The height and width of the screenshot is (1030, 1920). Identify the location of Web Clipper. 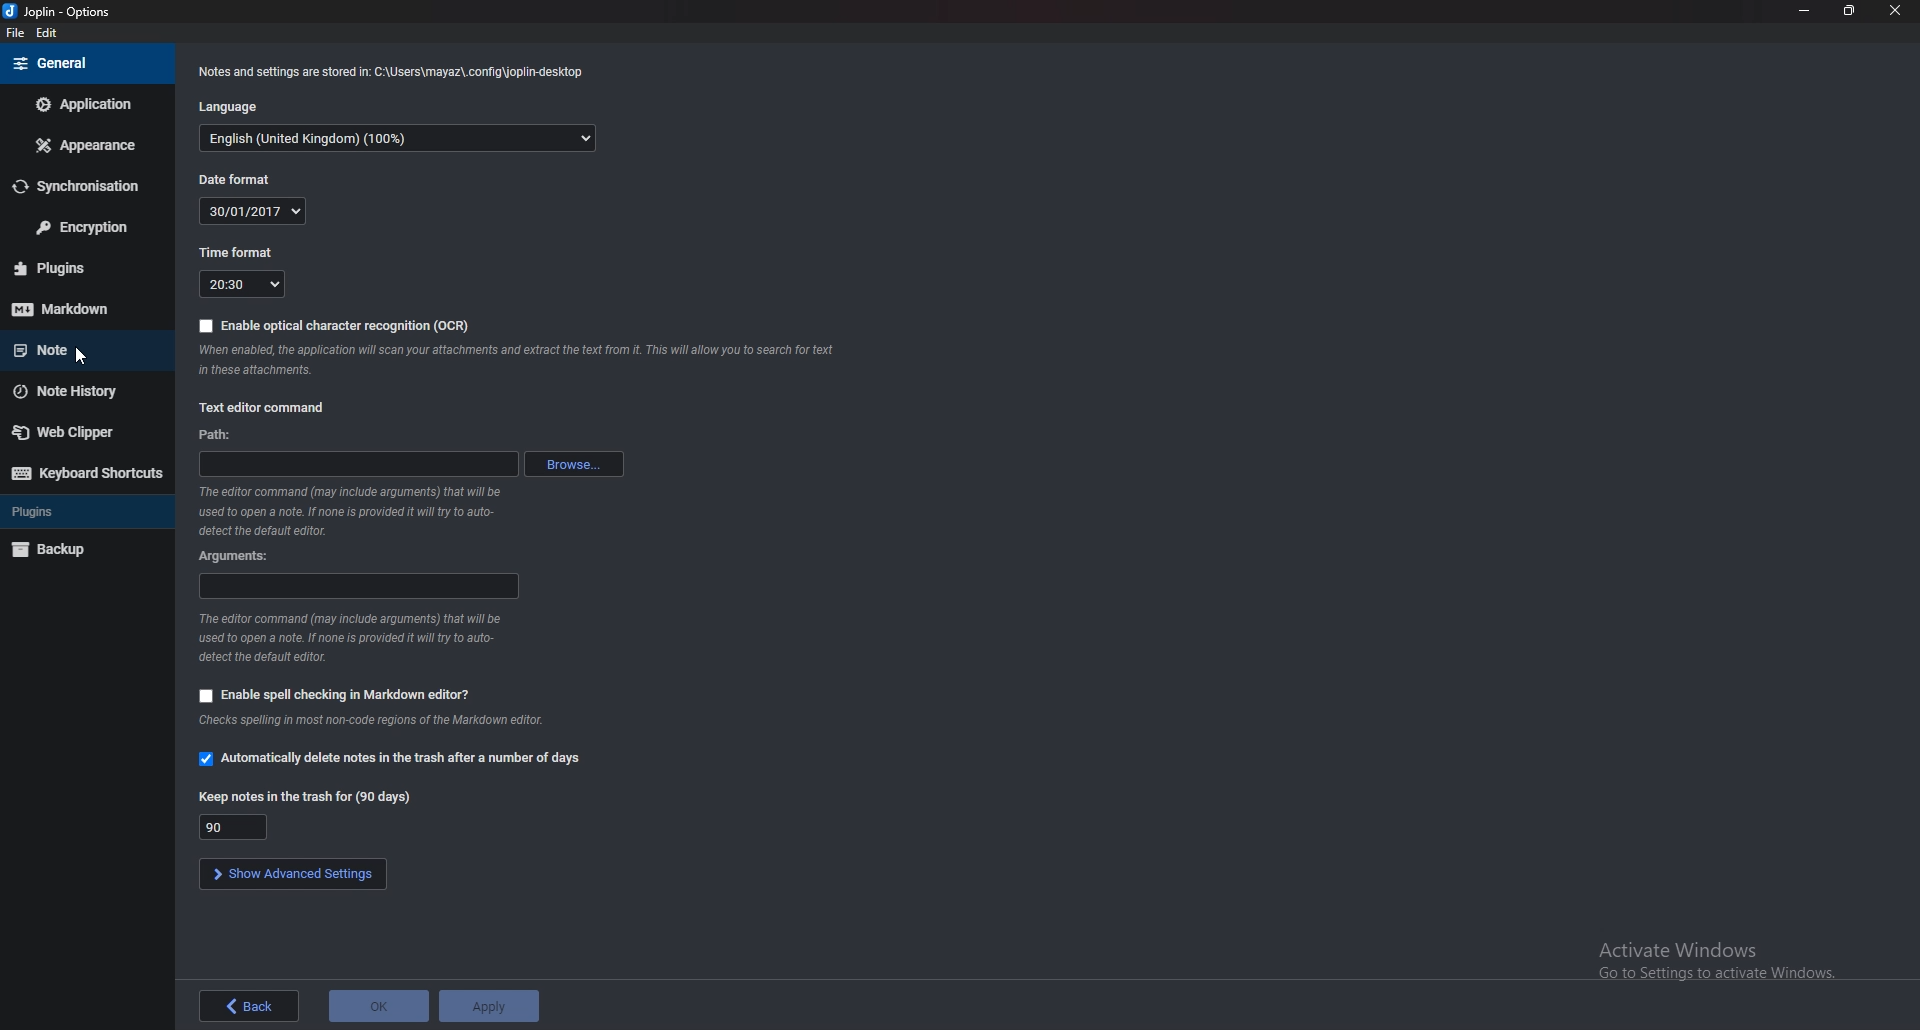
(80, 433).